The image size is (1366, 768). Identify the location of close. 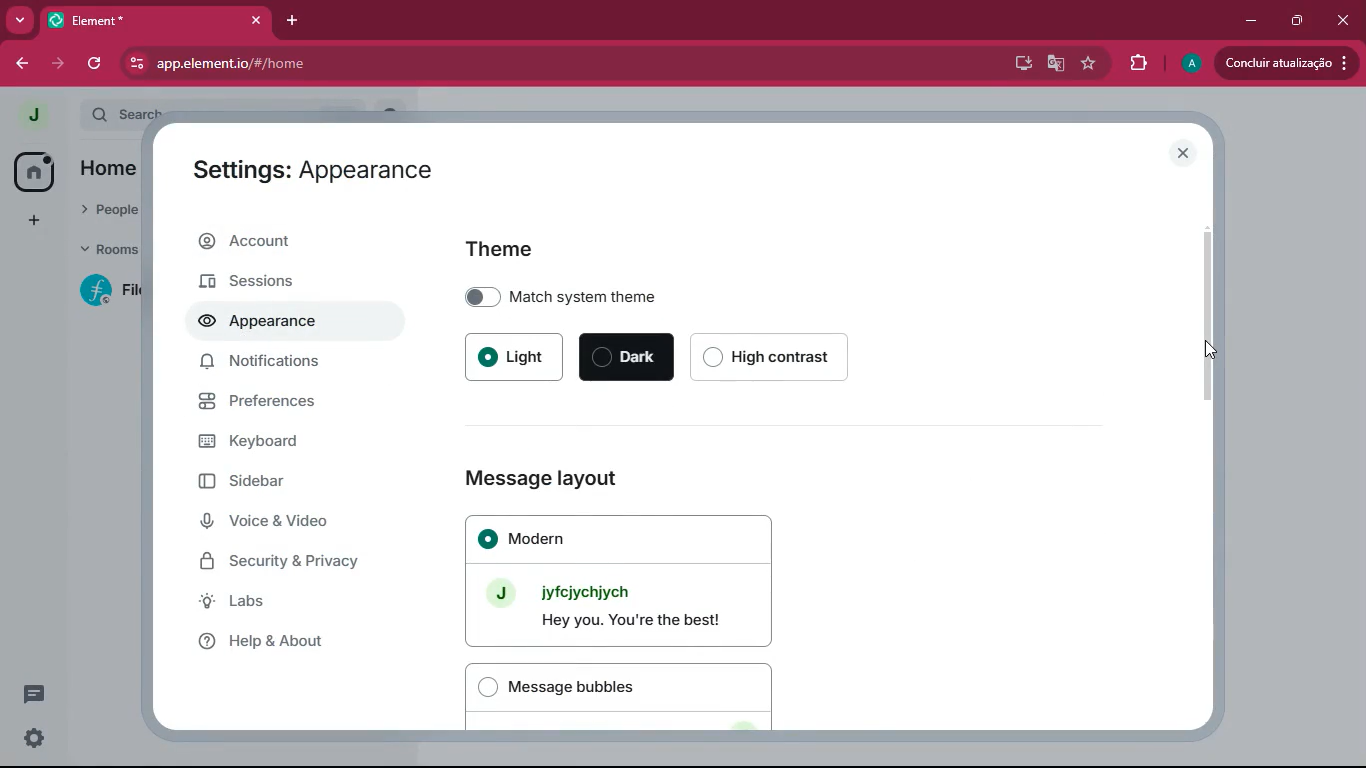
(1180, 151).